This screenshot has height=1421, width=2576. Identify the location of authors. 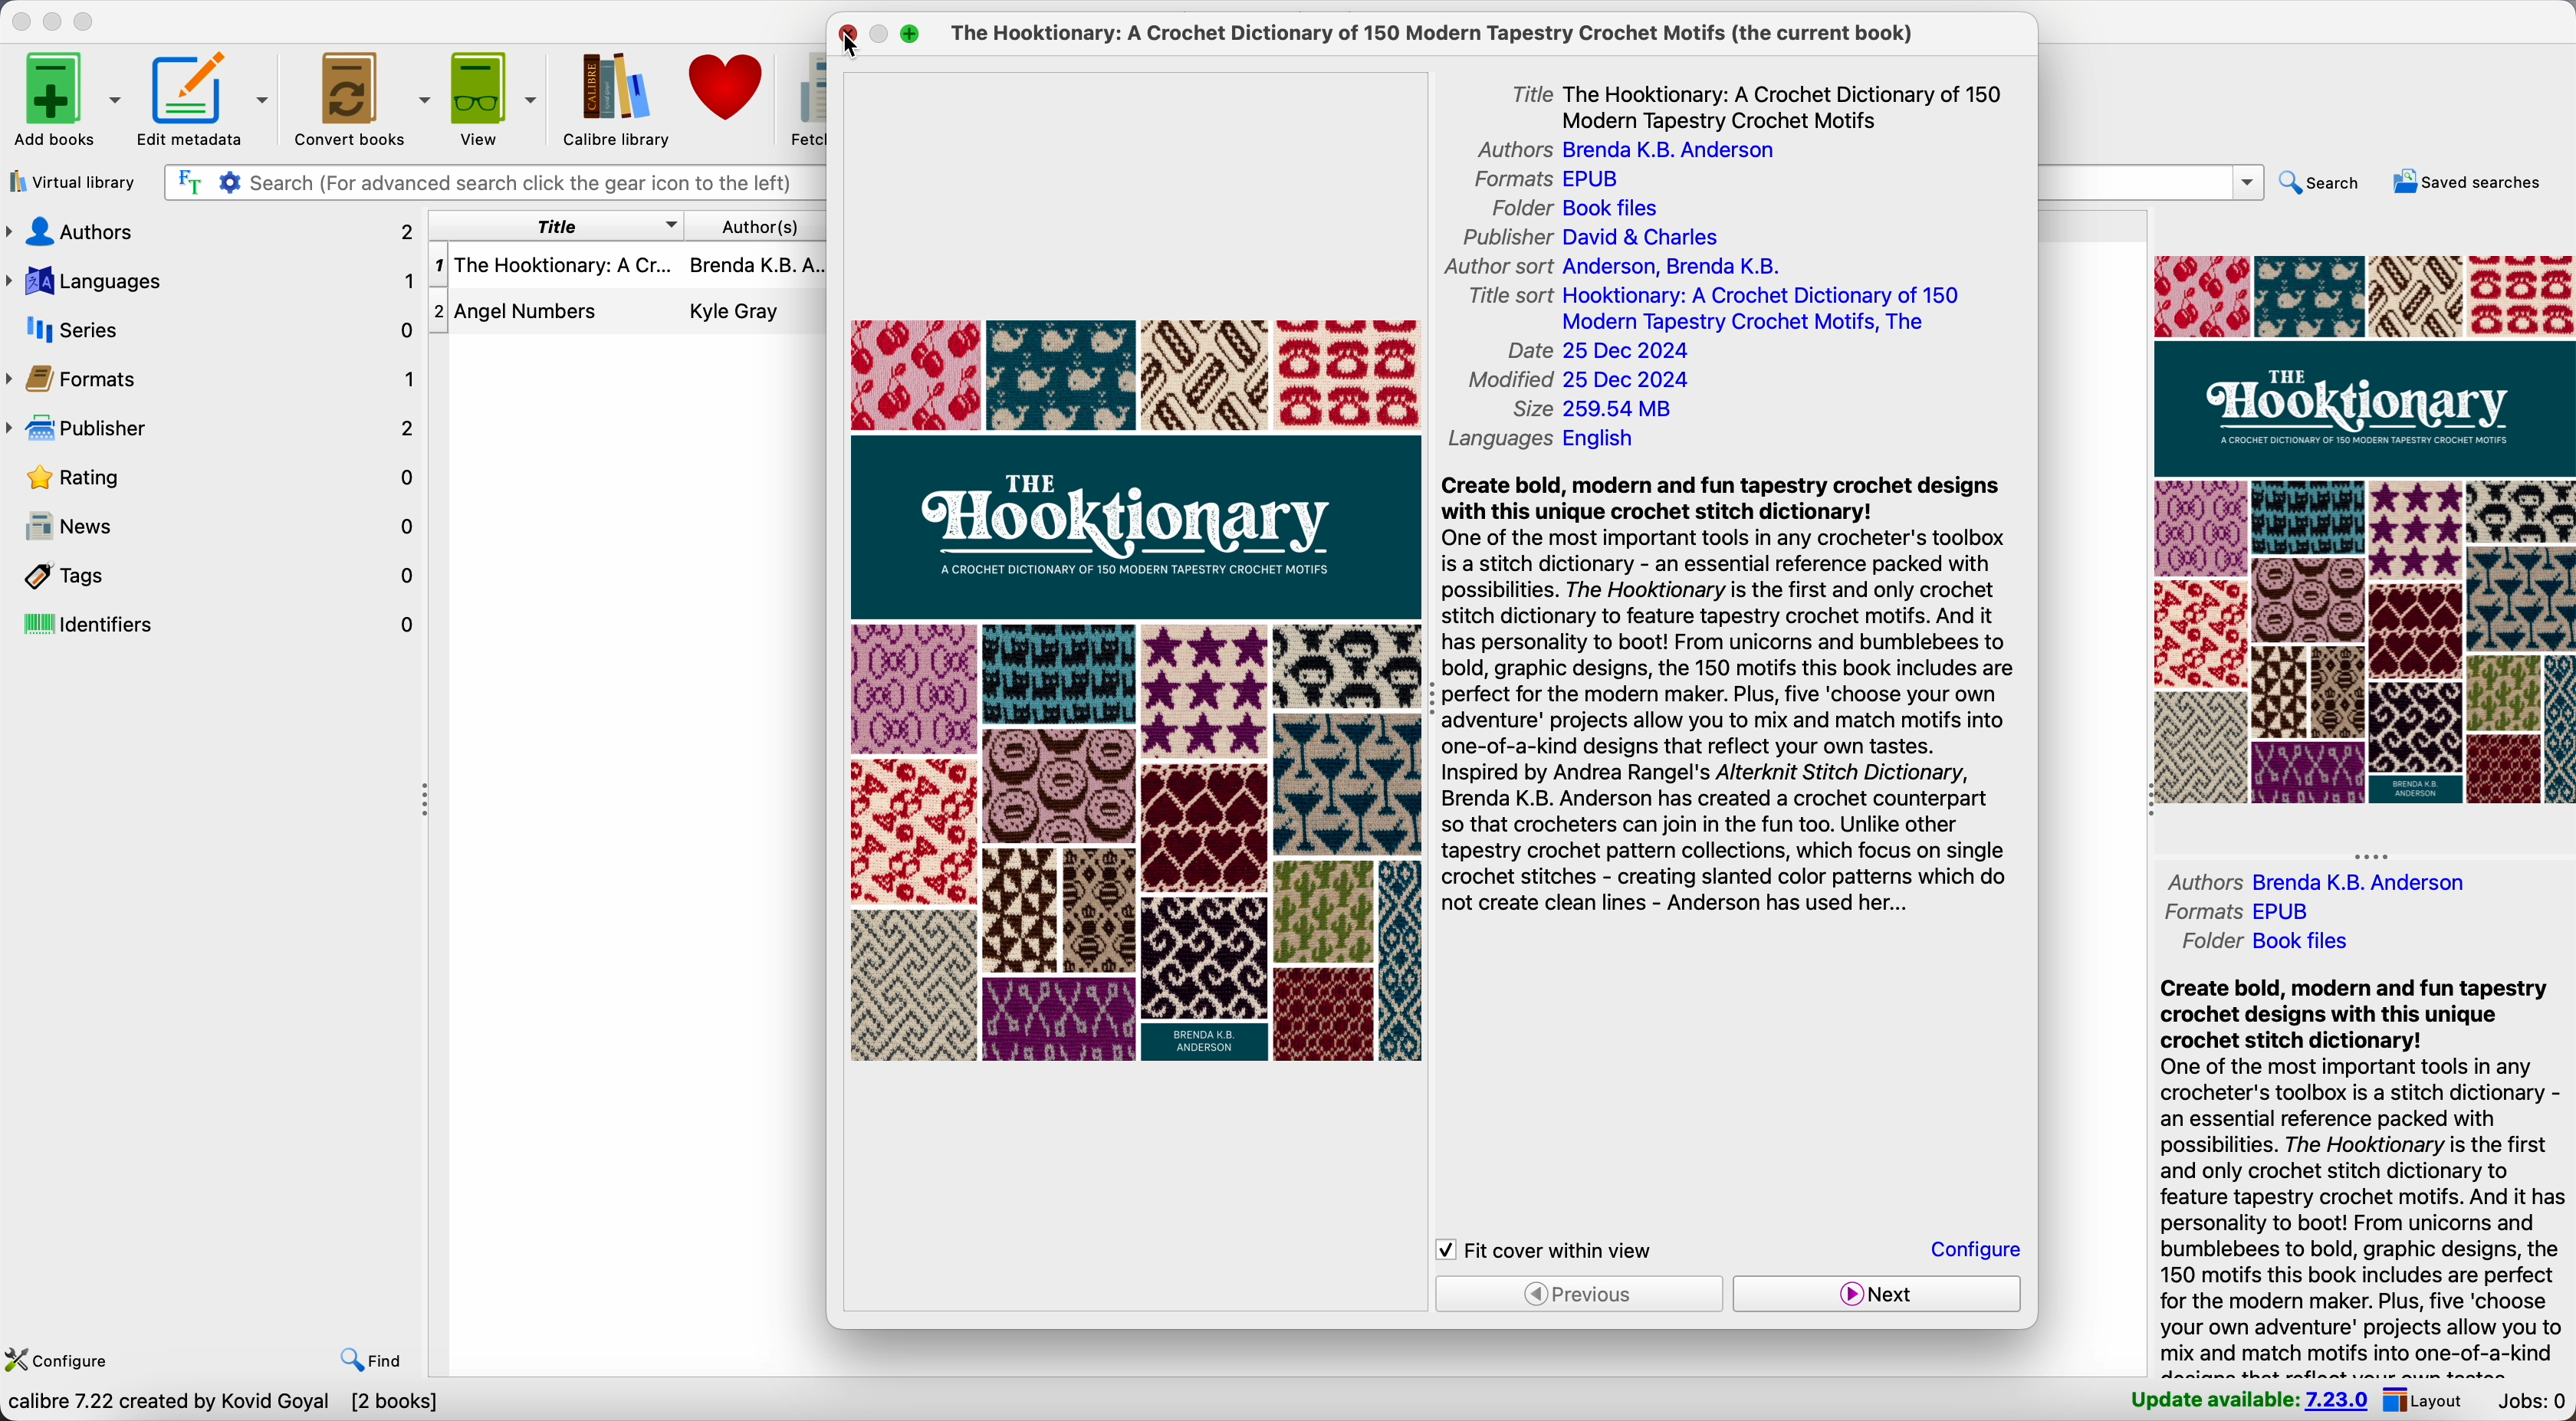
(209, 231).